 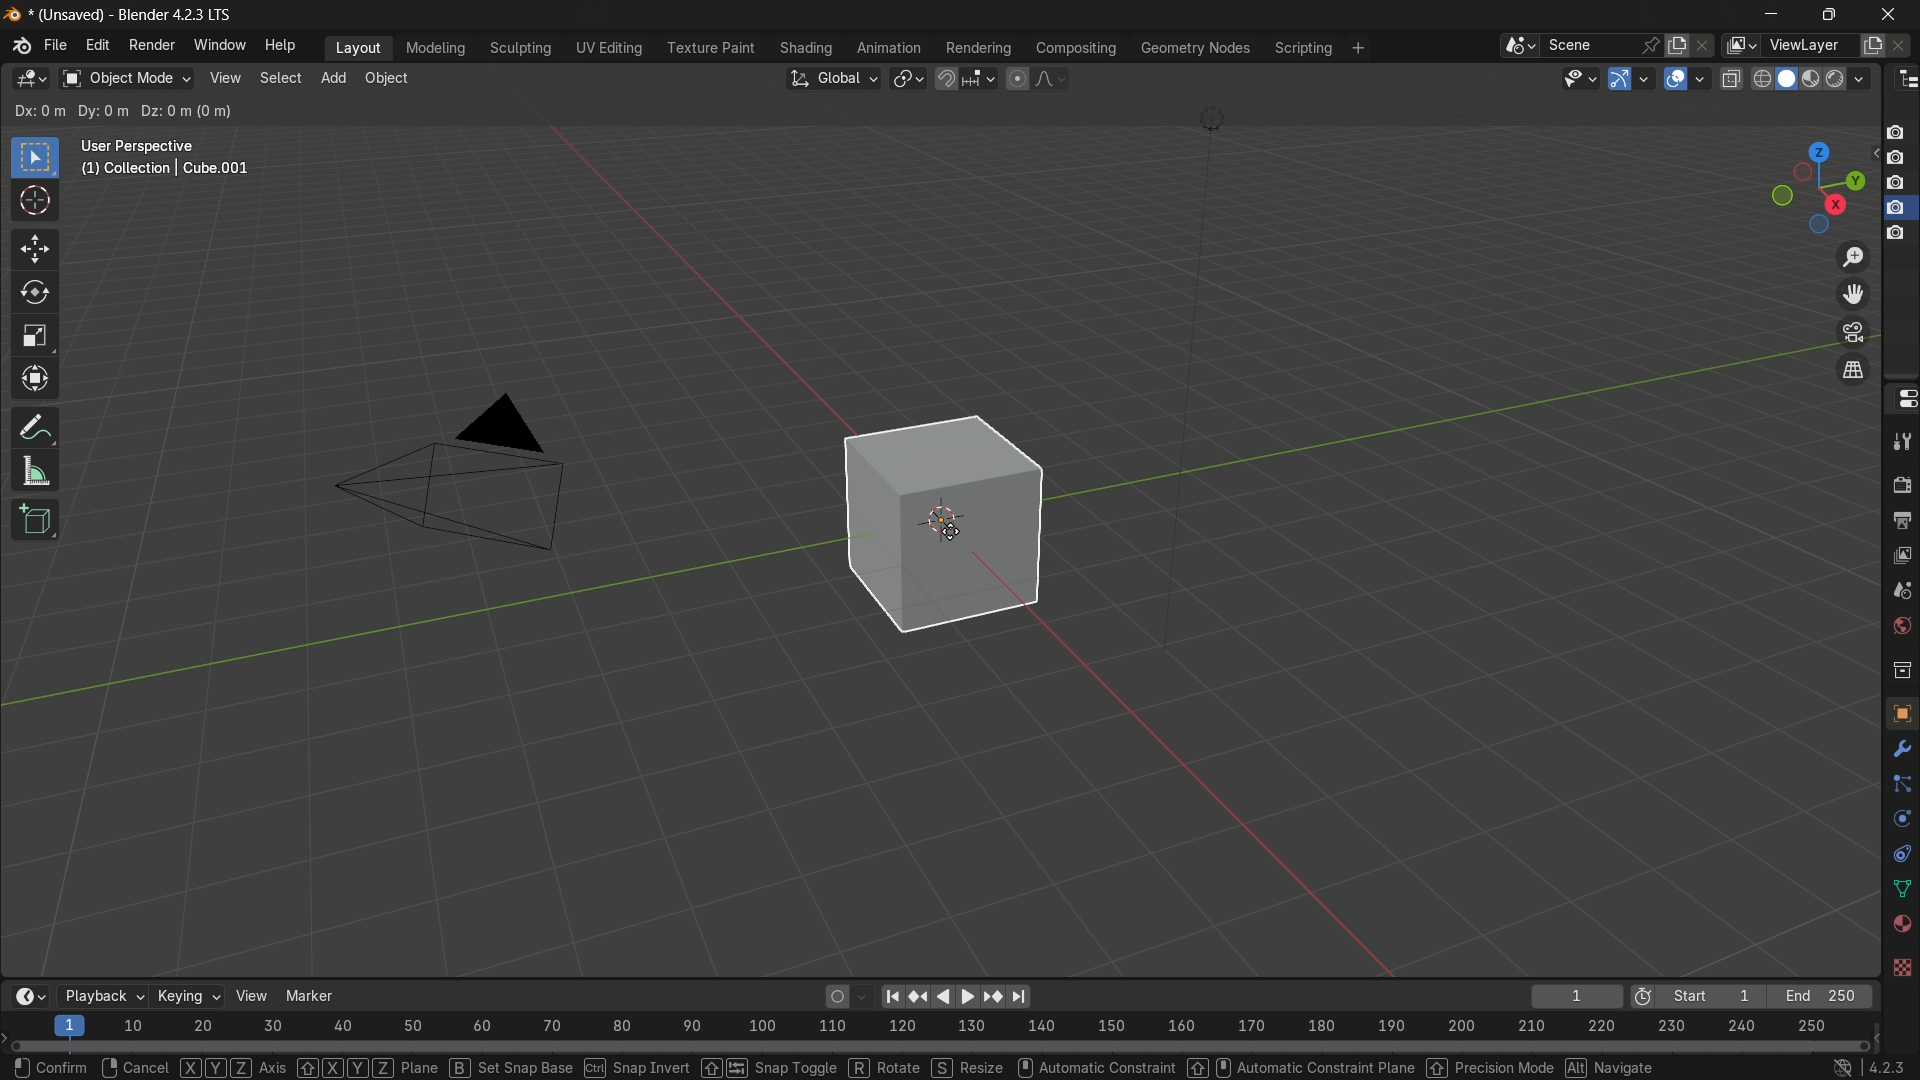 What do you see at coordinates (24, 998) in the screenshot?
I see `timeline` at bounding box center [24, 998].